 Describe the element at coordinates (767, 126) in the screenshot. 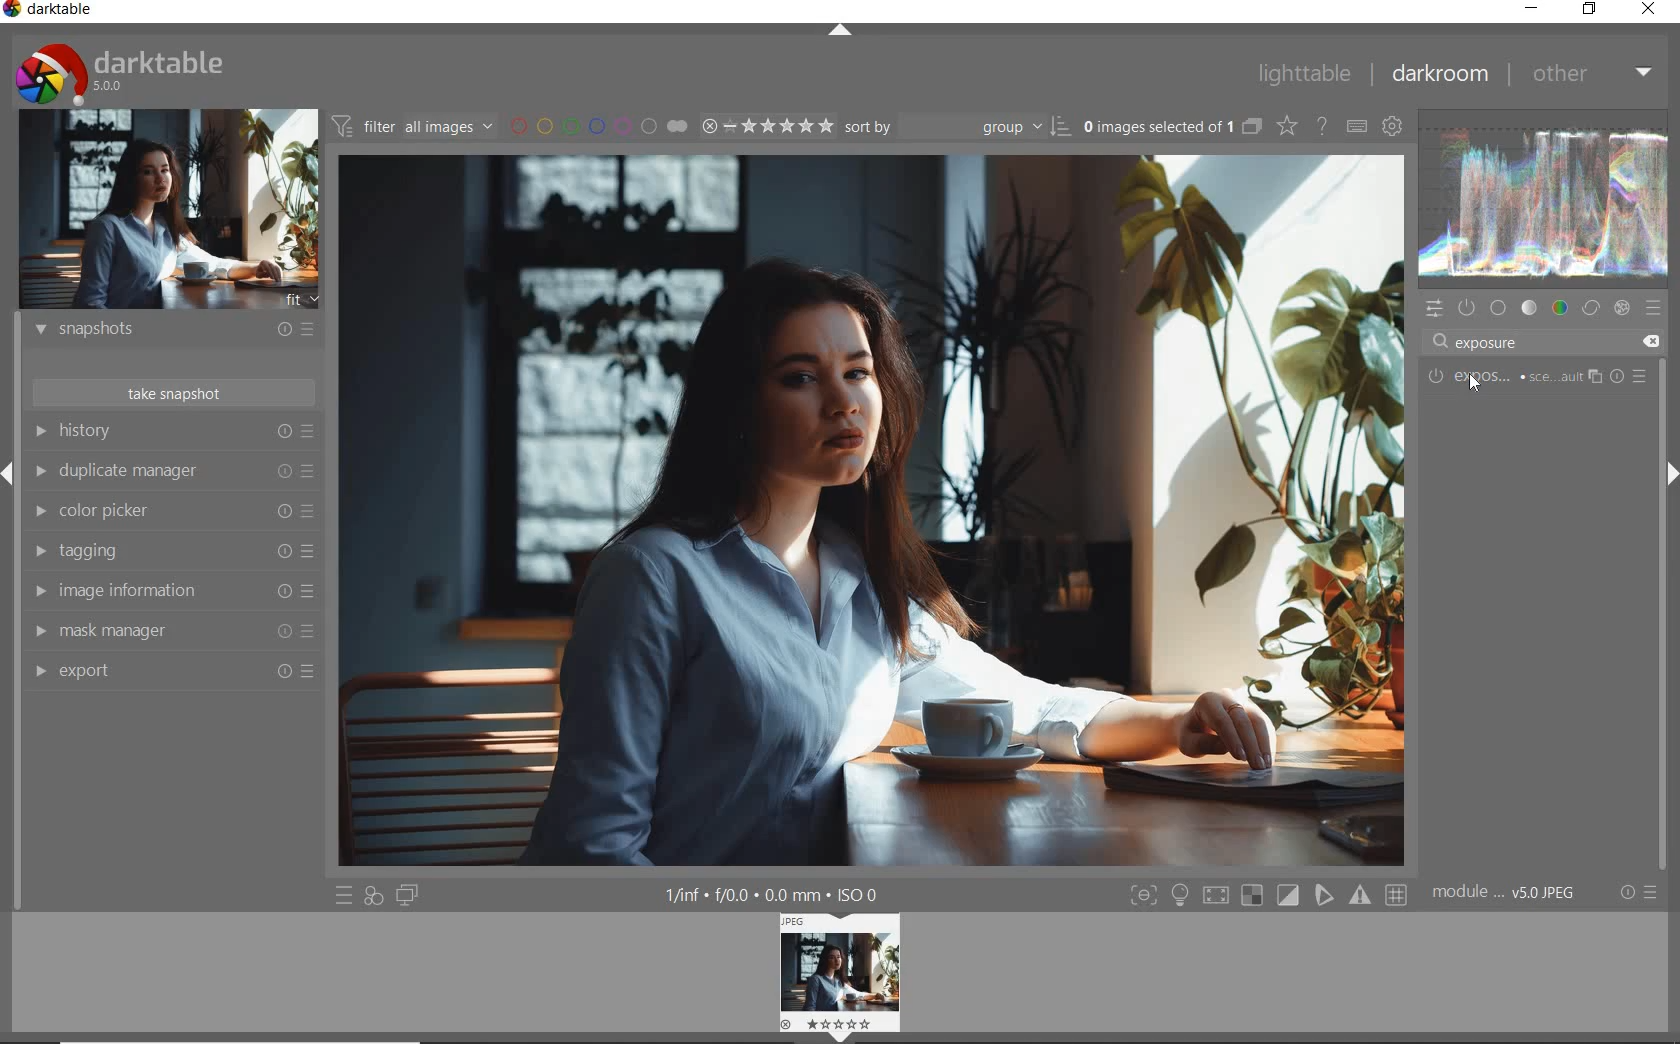

I see `range rating of selected images` at that location.